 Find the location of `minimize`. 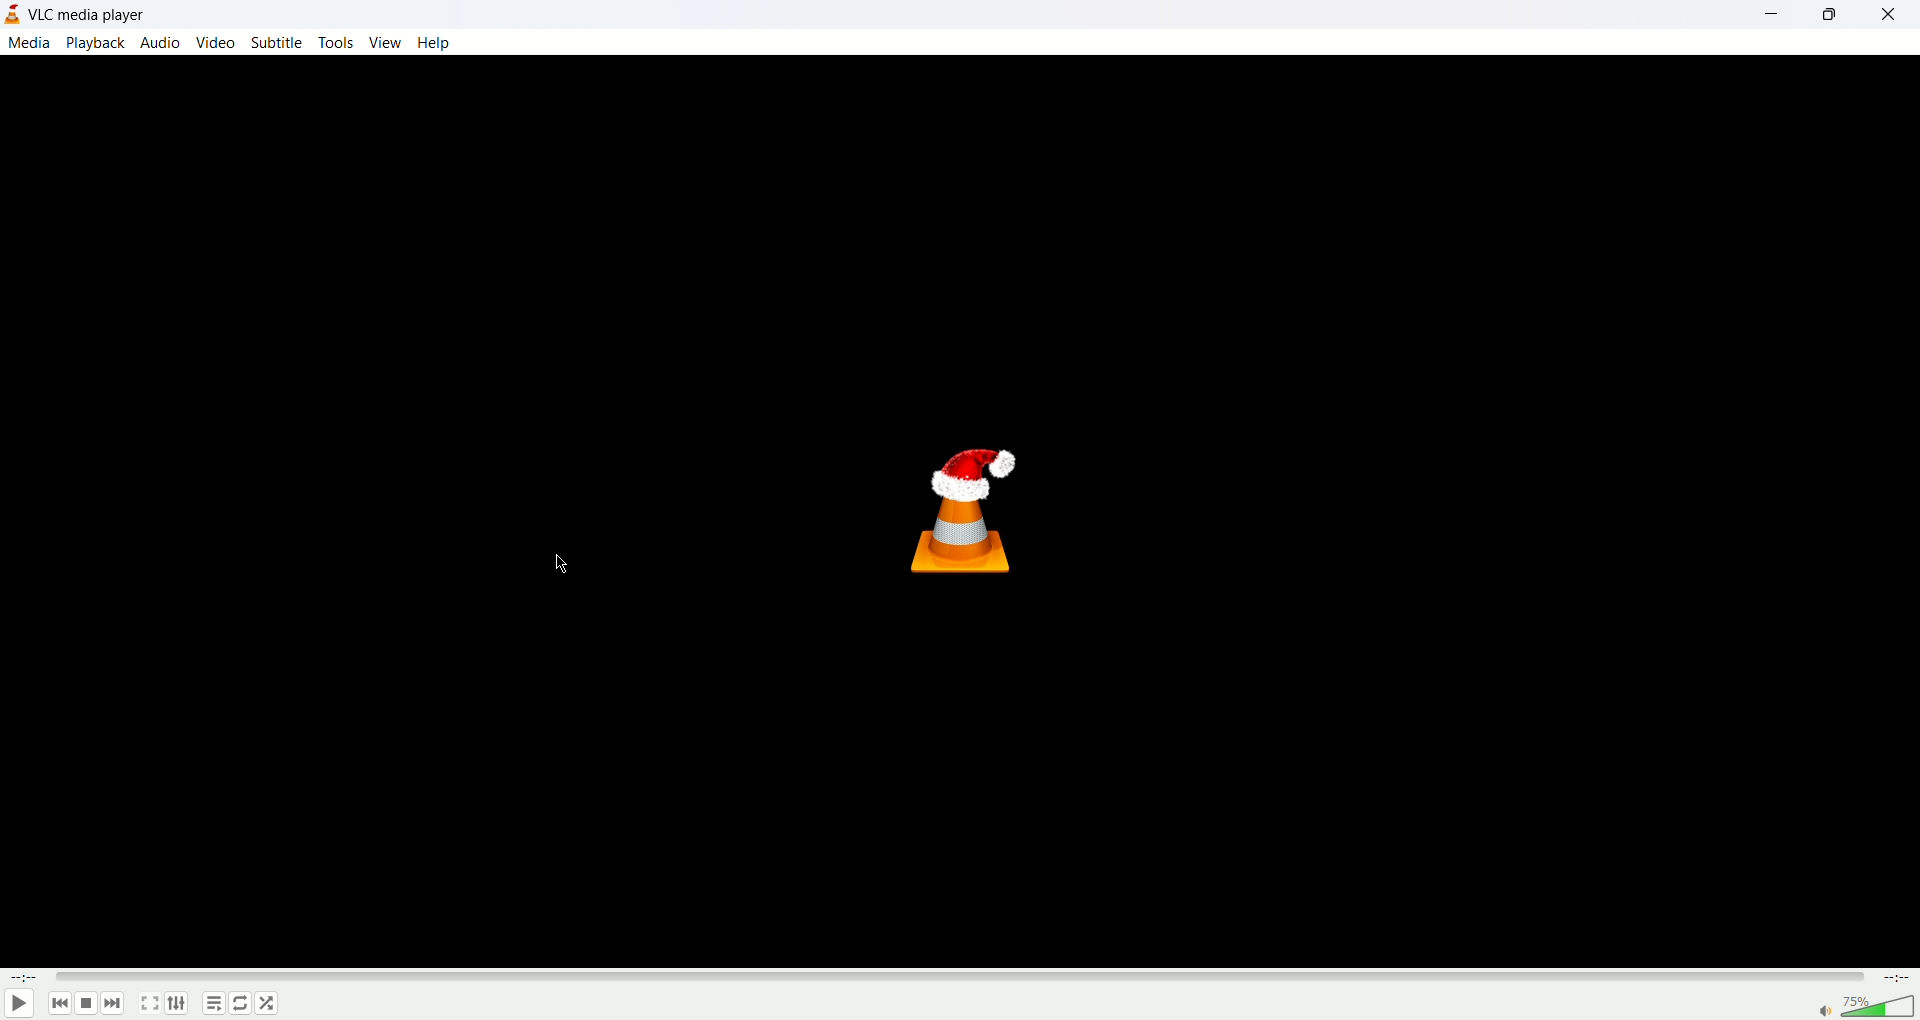

minimize is located at coordinates (1780, 15).